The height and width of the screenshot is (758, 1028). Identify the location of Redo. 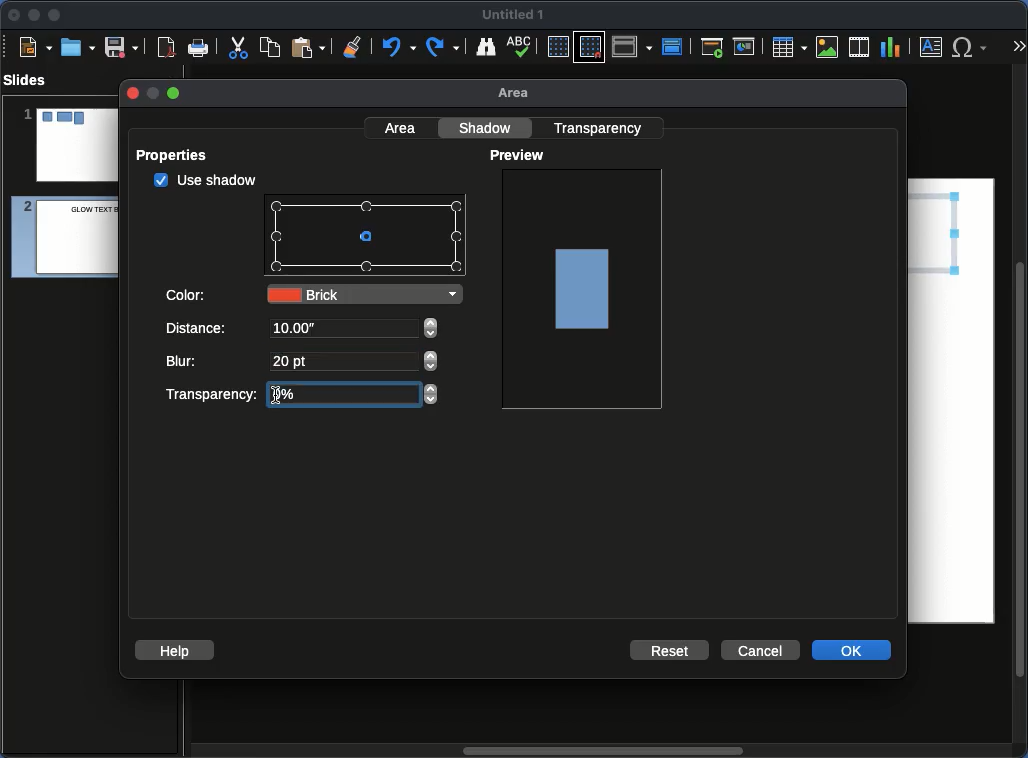
(444, 47).